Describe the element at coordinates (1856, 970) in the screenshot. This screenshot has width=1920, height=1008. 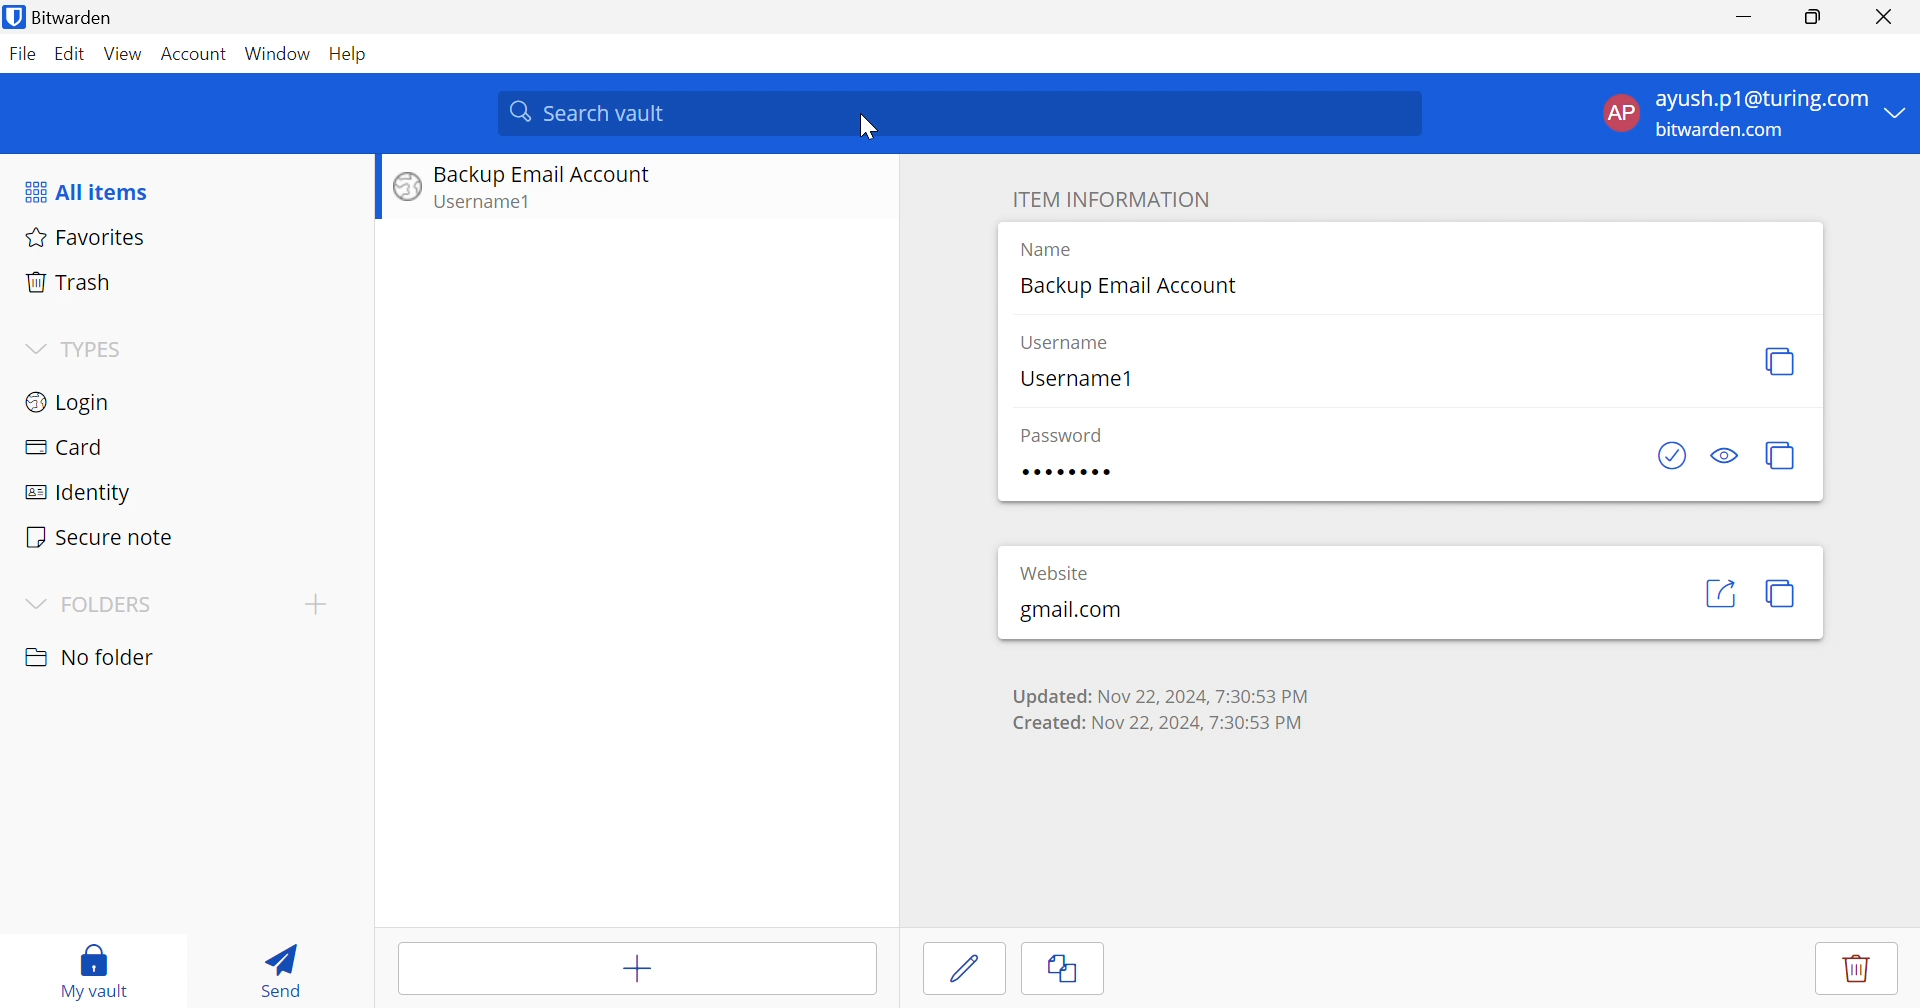
I see `delete` at that location.